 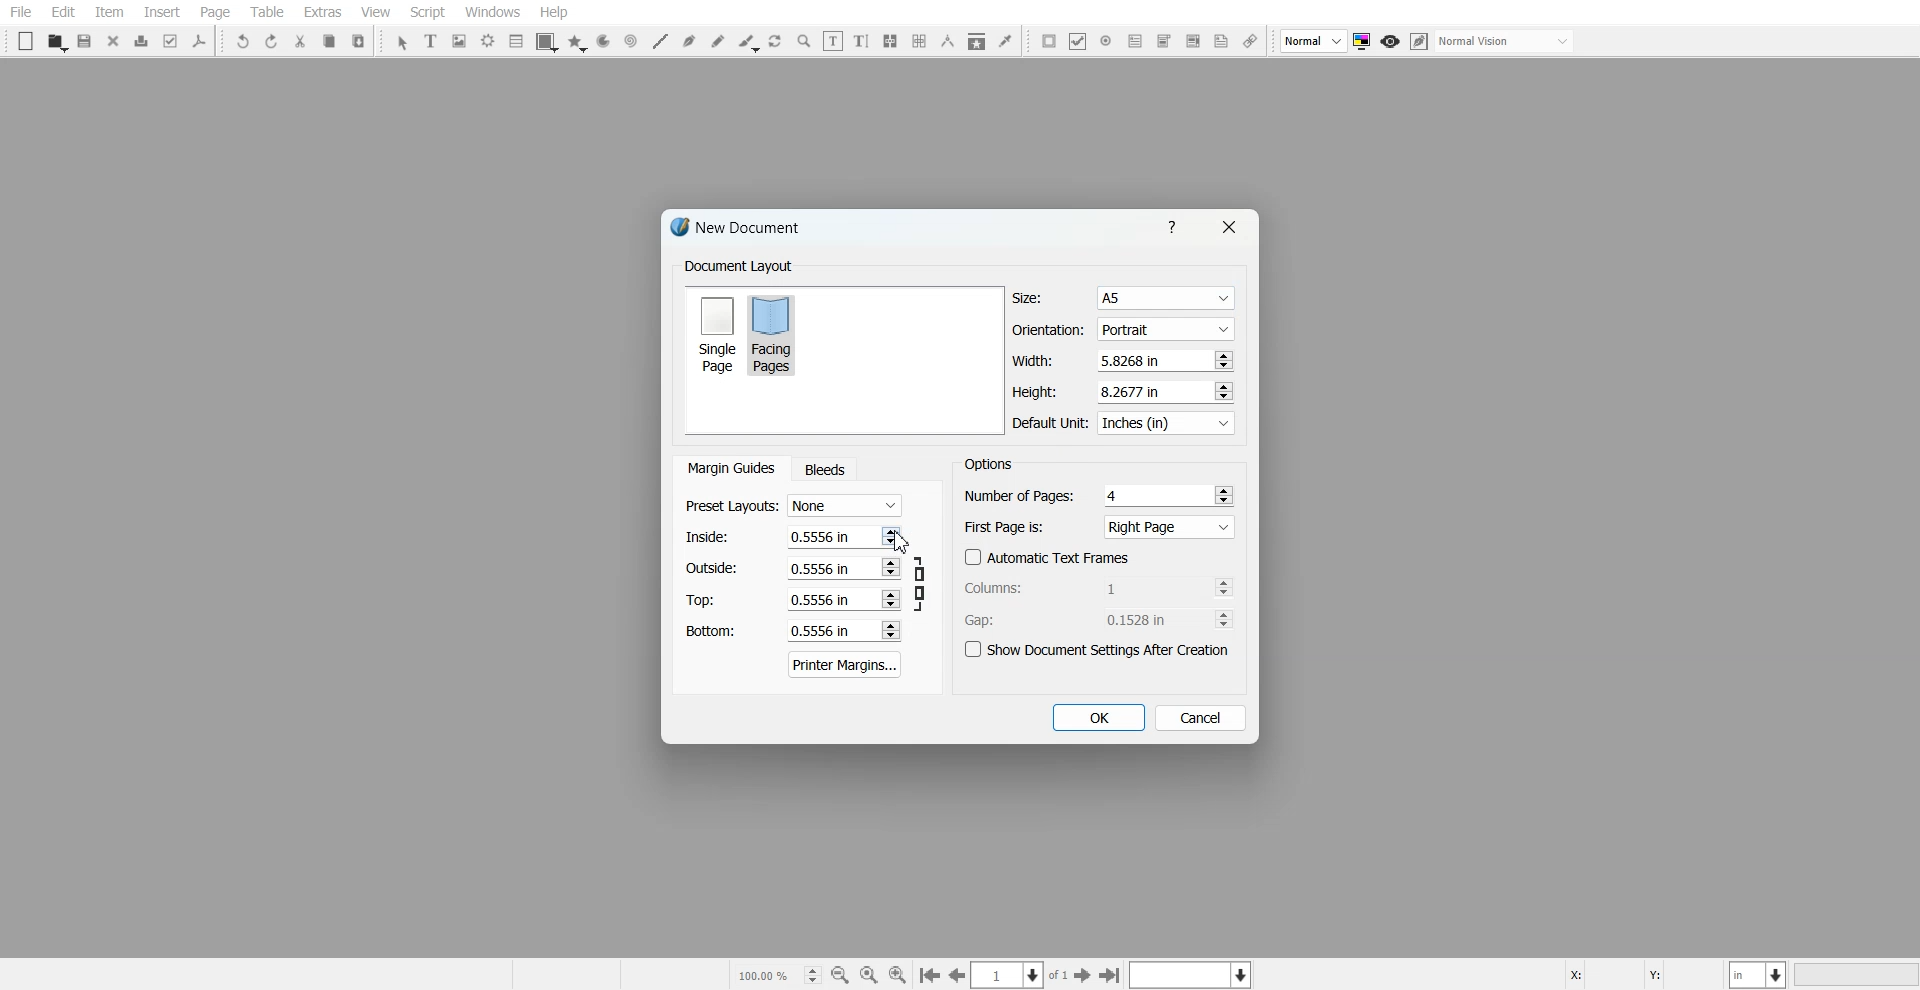 I want to click on List, so click(x=517, y=40).